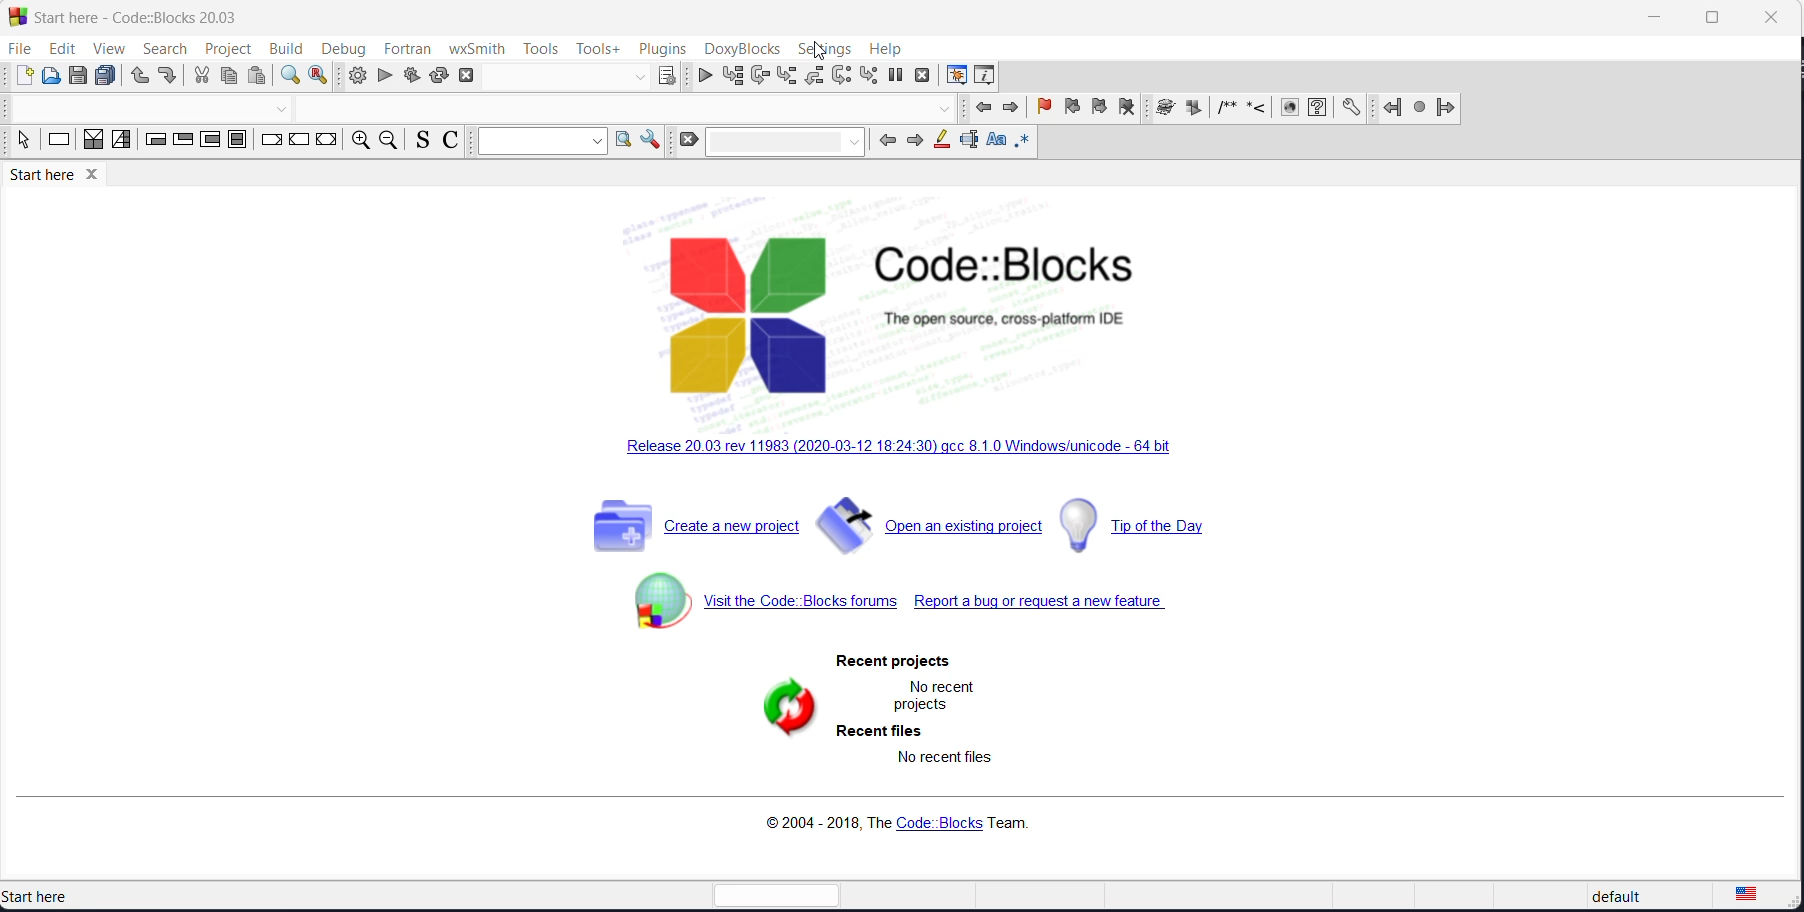 This screenshot has height=912, width=1804. Describe the element at coordinates (1072, 109) in the screenshot. I see `previous bookmark` at that location.